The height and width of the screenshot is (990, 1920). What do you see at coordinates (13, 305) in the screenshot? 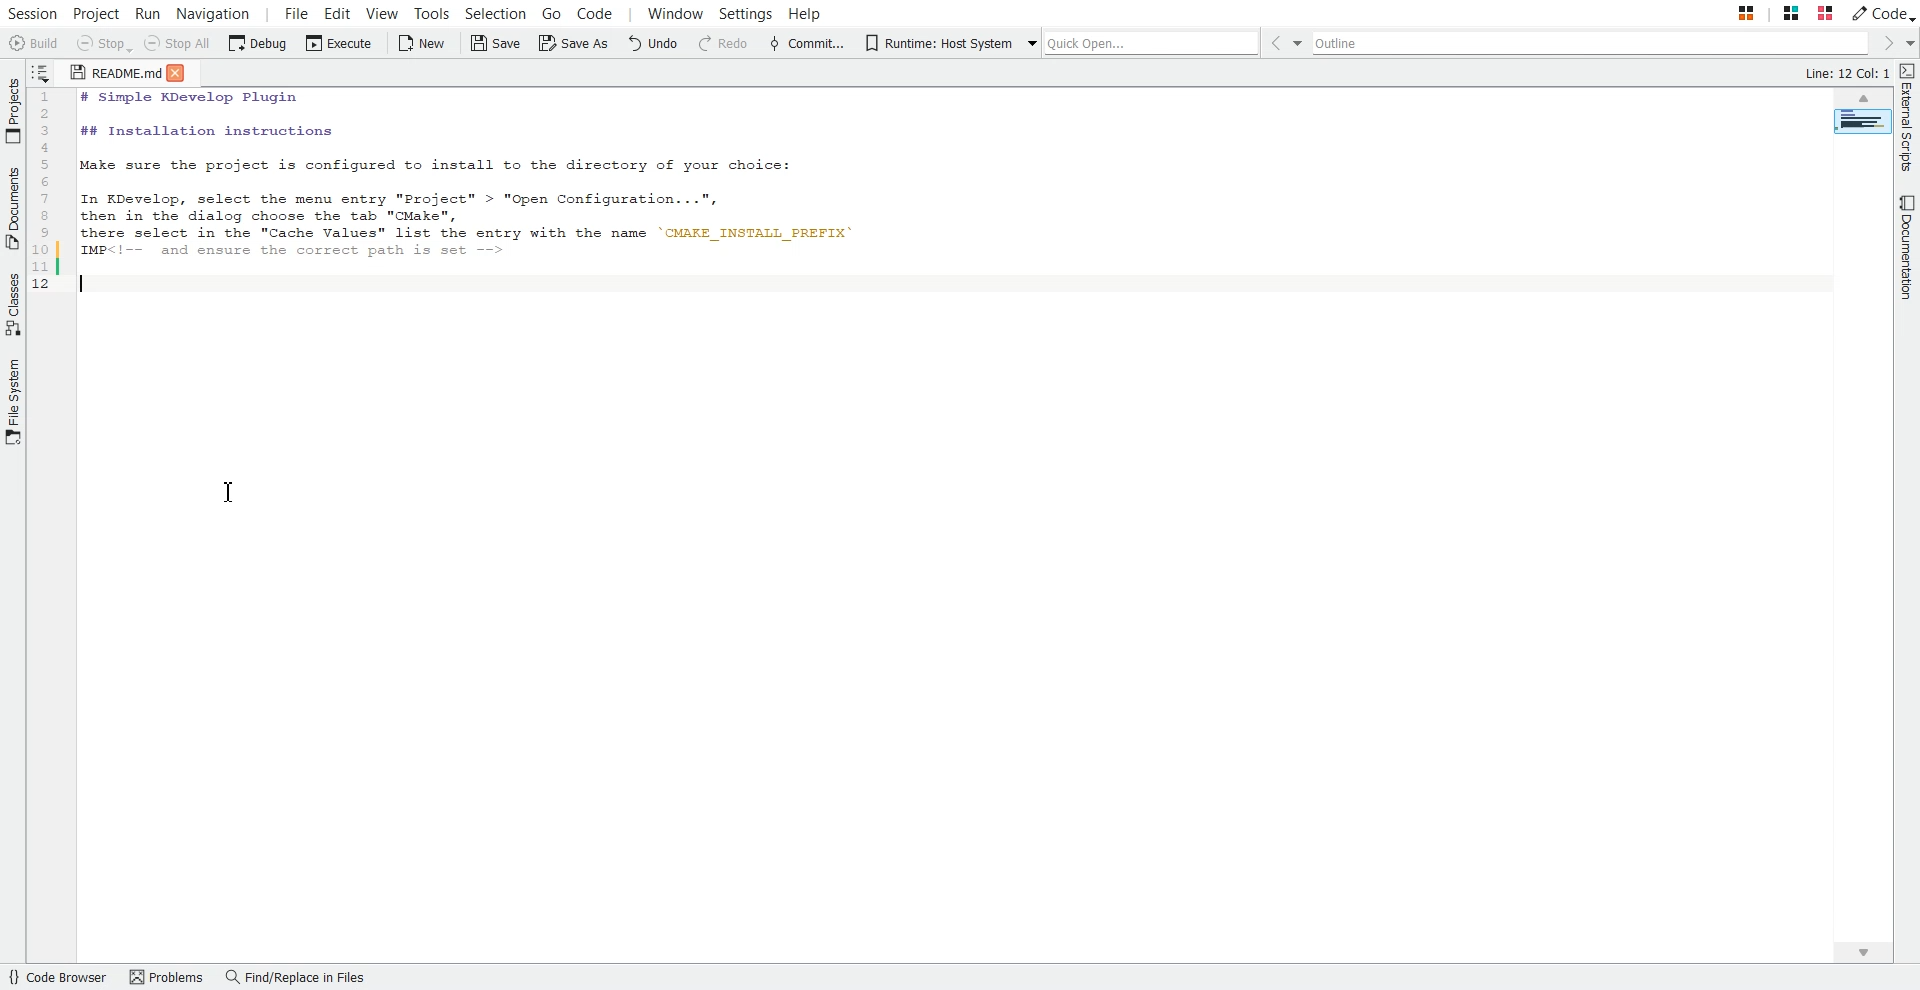
I see `Classes` at bounding box center [13, 305].